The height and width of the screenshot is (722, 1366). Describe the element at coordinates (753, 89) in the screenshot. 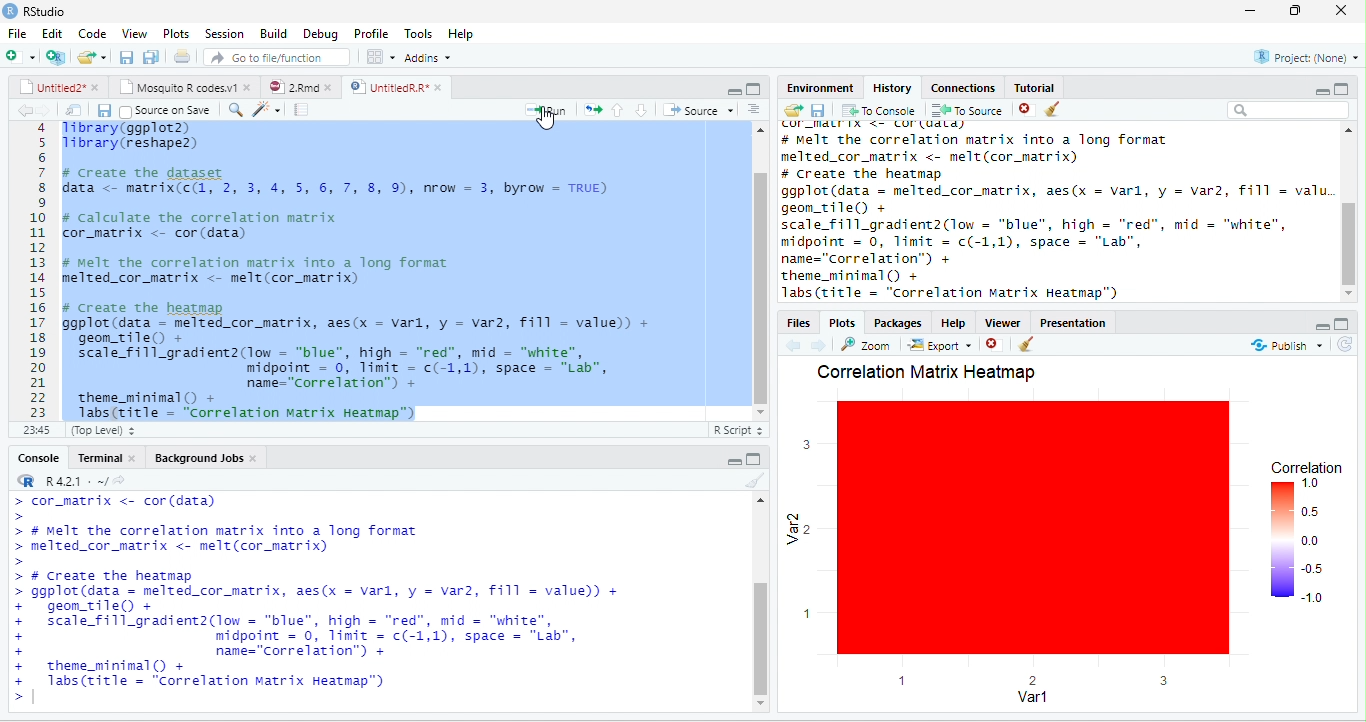

I see `maximize` at that location.